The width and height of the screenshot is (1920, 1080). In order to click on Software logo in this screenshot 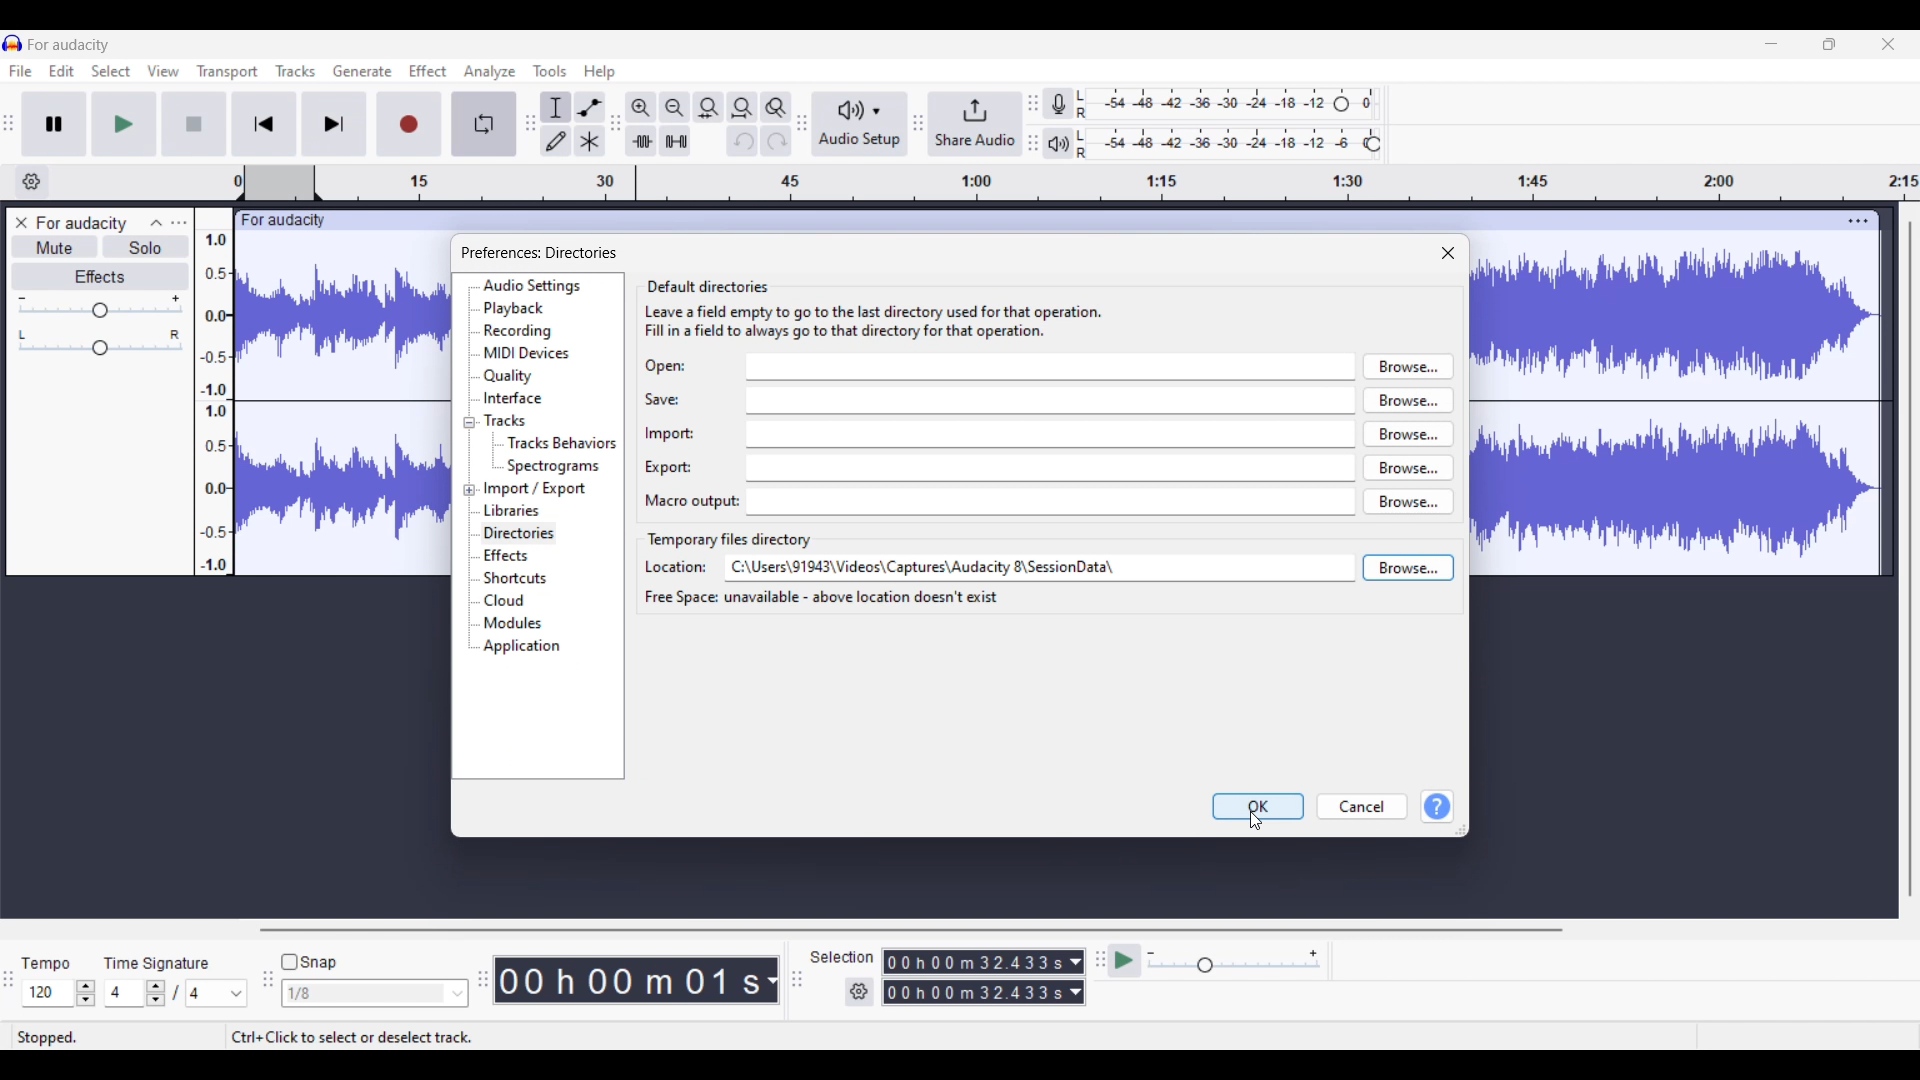, I will do `click(13, 43)`.